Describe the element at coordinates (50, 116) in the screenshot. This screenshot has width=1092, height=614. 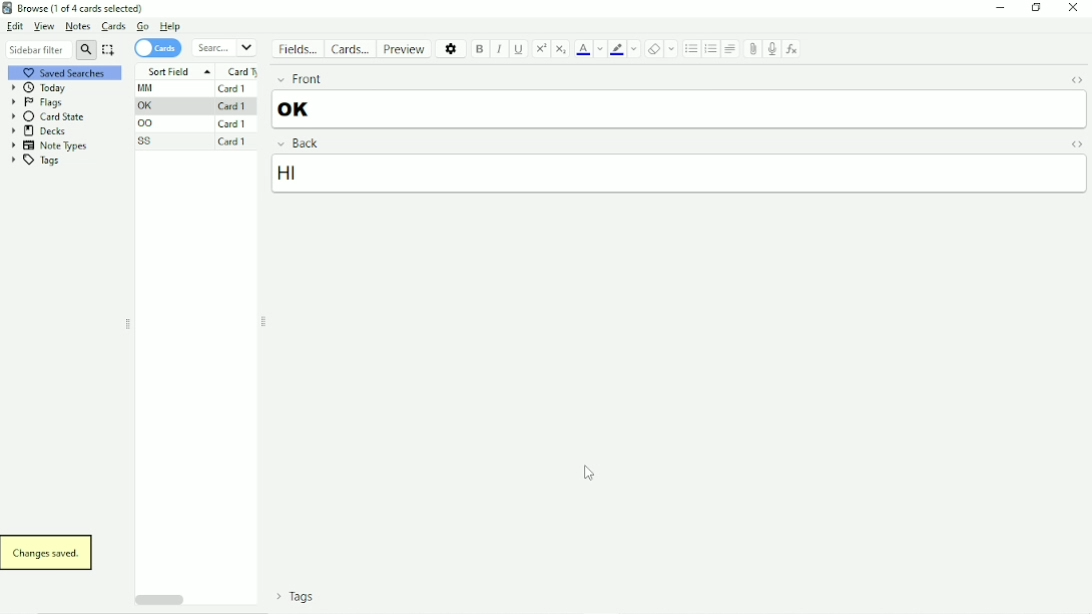
I see `Card state` at that location.